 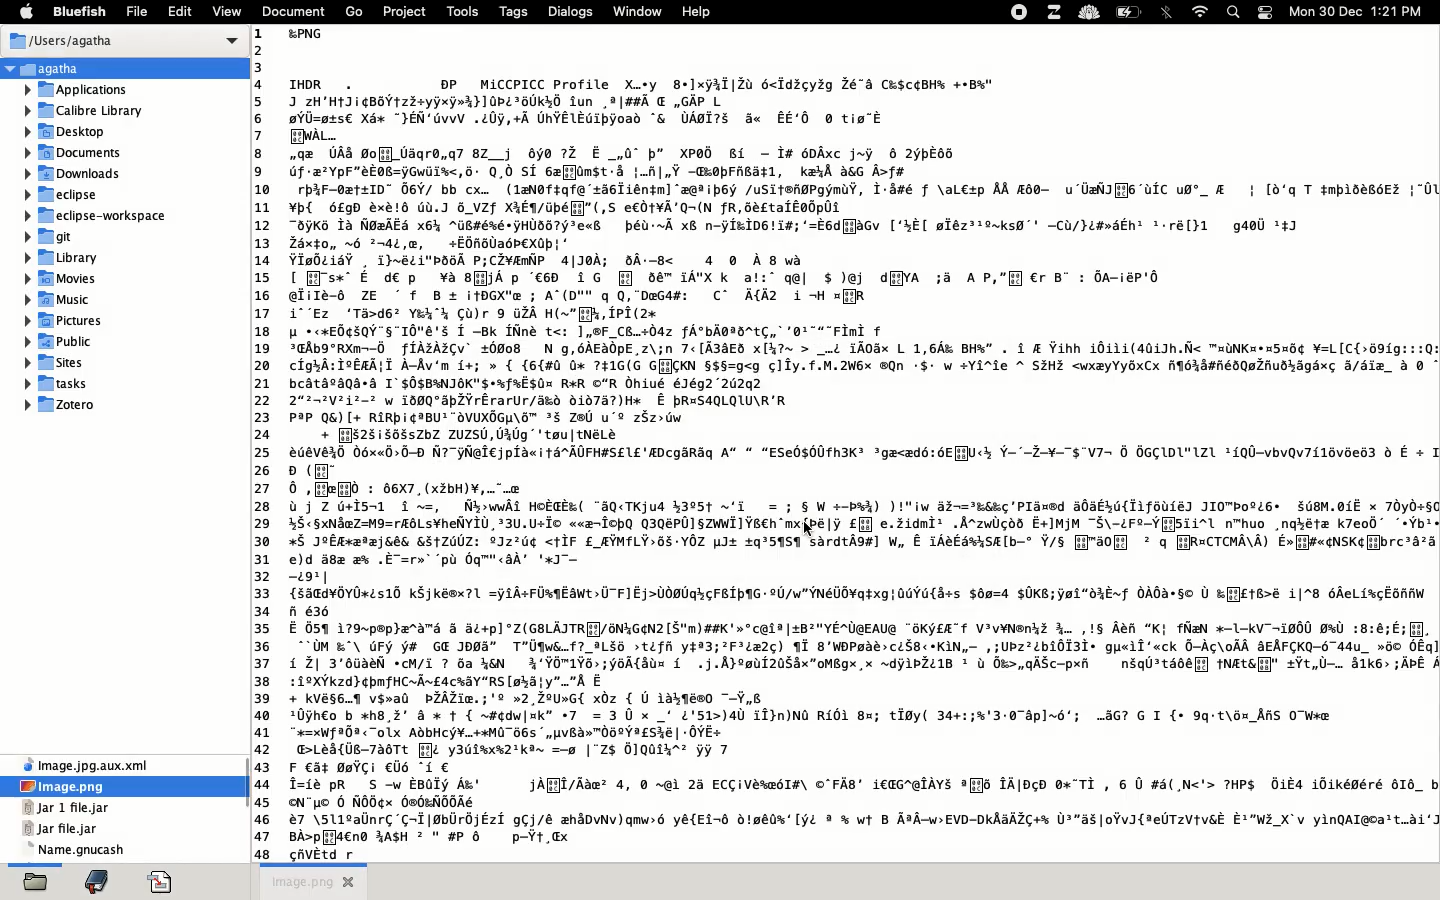 I want to click on open, so click(x=36, y=881).